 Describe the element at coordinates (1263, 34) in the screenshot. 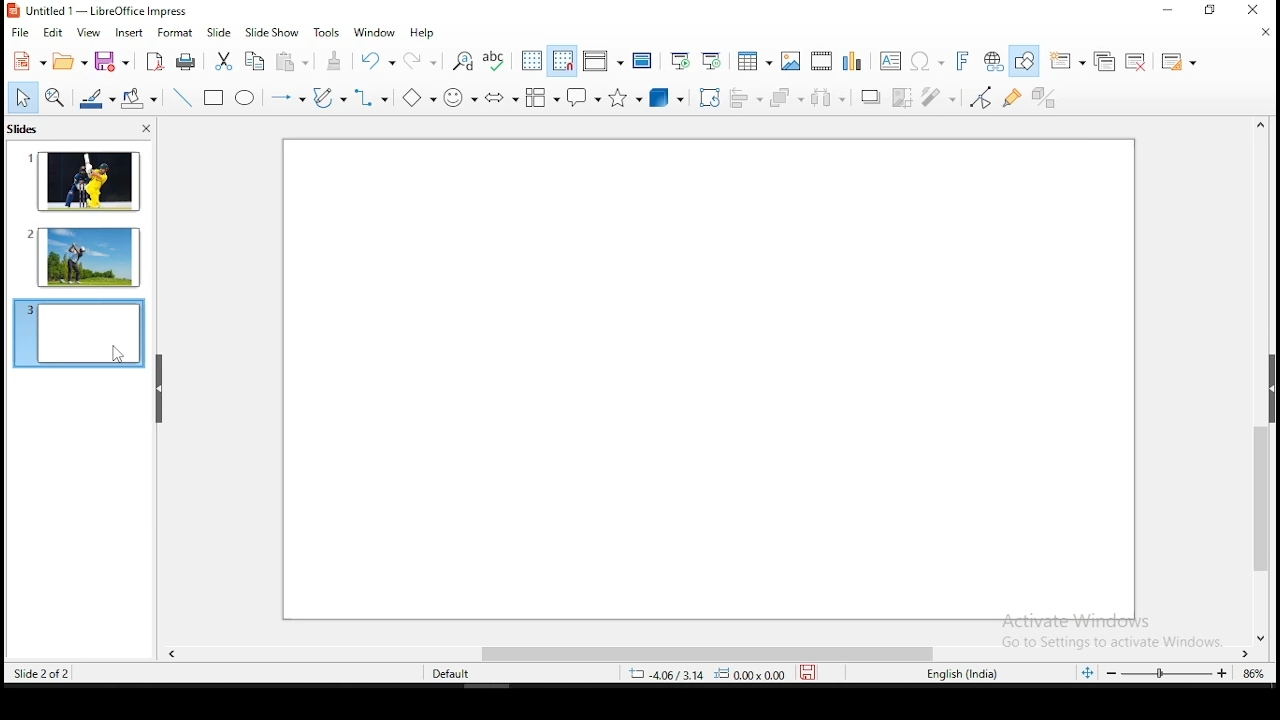

I see `close` at that location.